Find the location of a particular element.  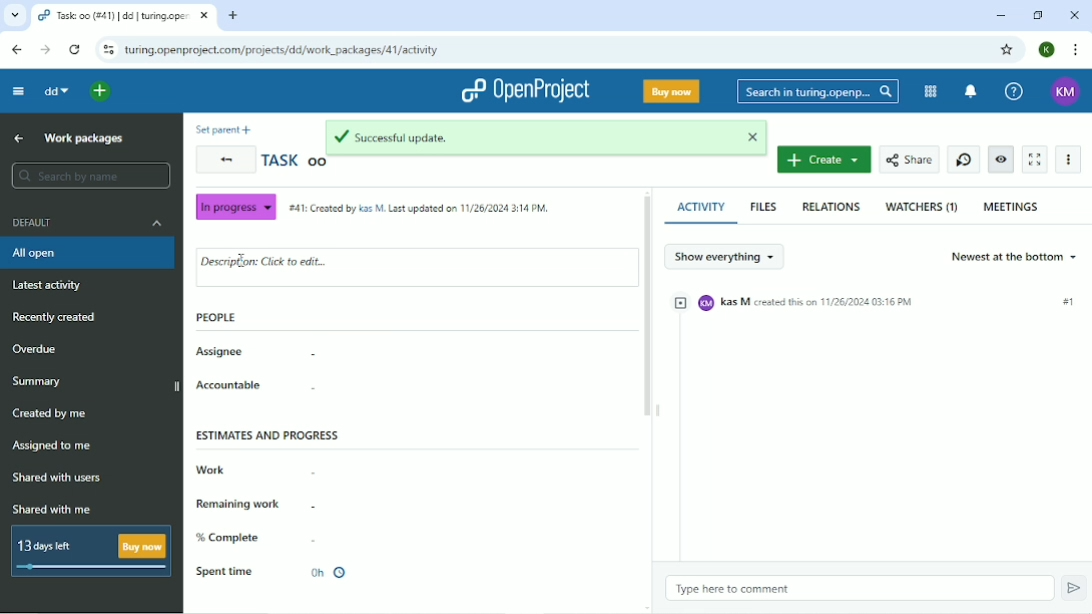

kM Kas M created this on 11/26/2024 03:14 PM is located at coordinates (878, 302).